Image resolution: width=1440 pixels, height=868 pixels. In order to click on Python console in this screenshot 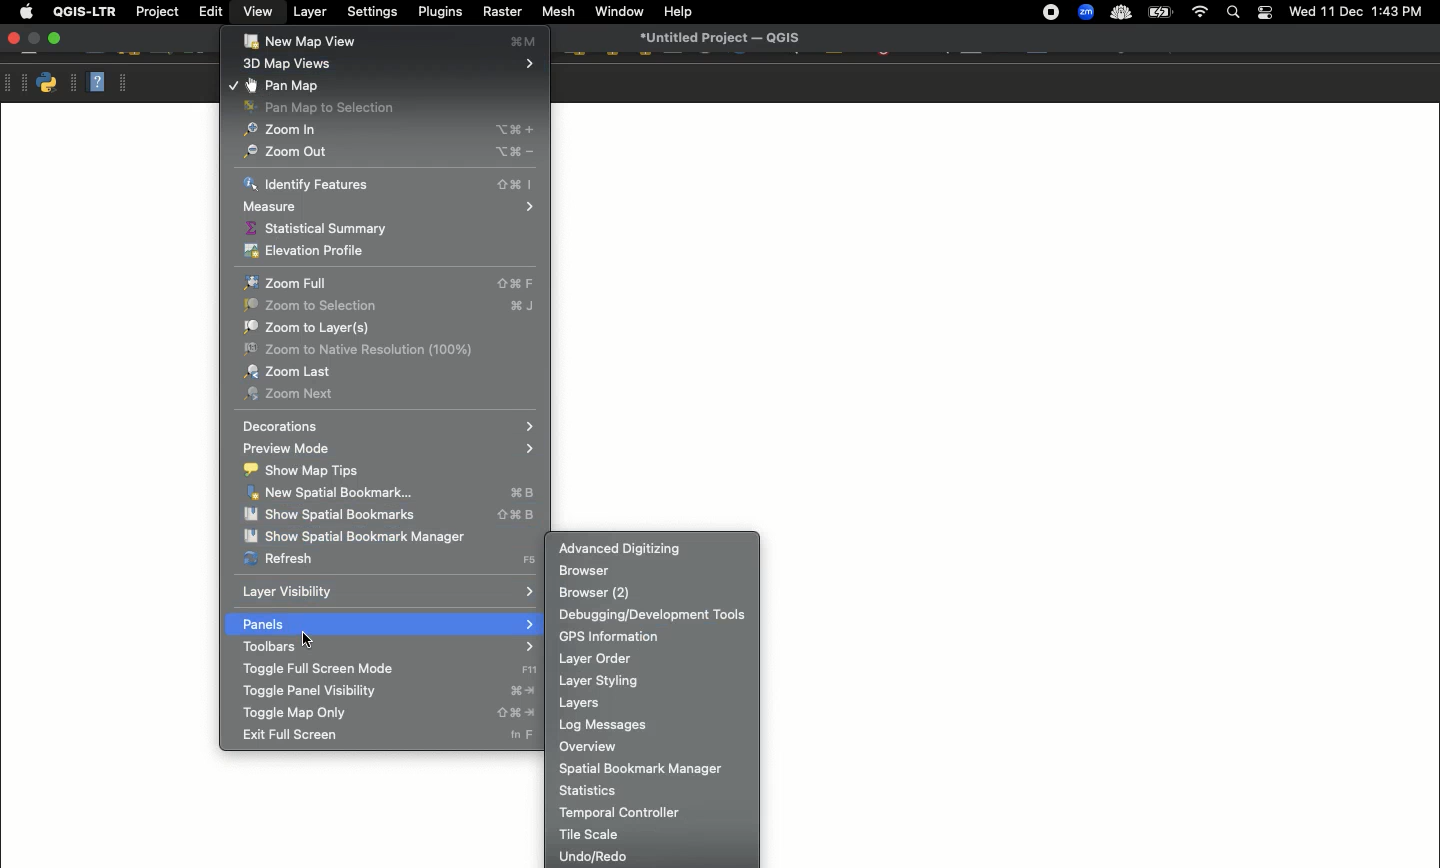, I will do `click(47, 83)`.